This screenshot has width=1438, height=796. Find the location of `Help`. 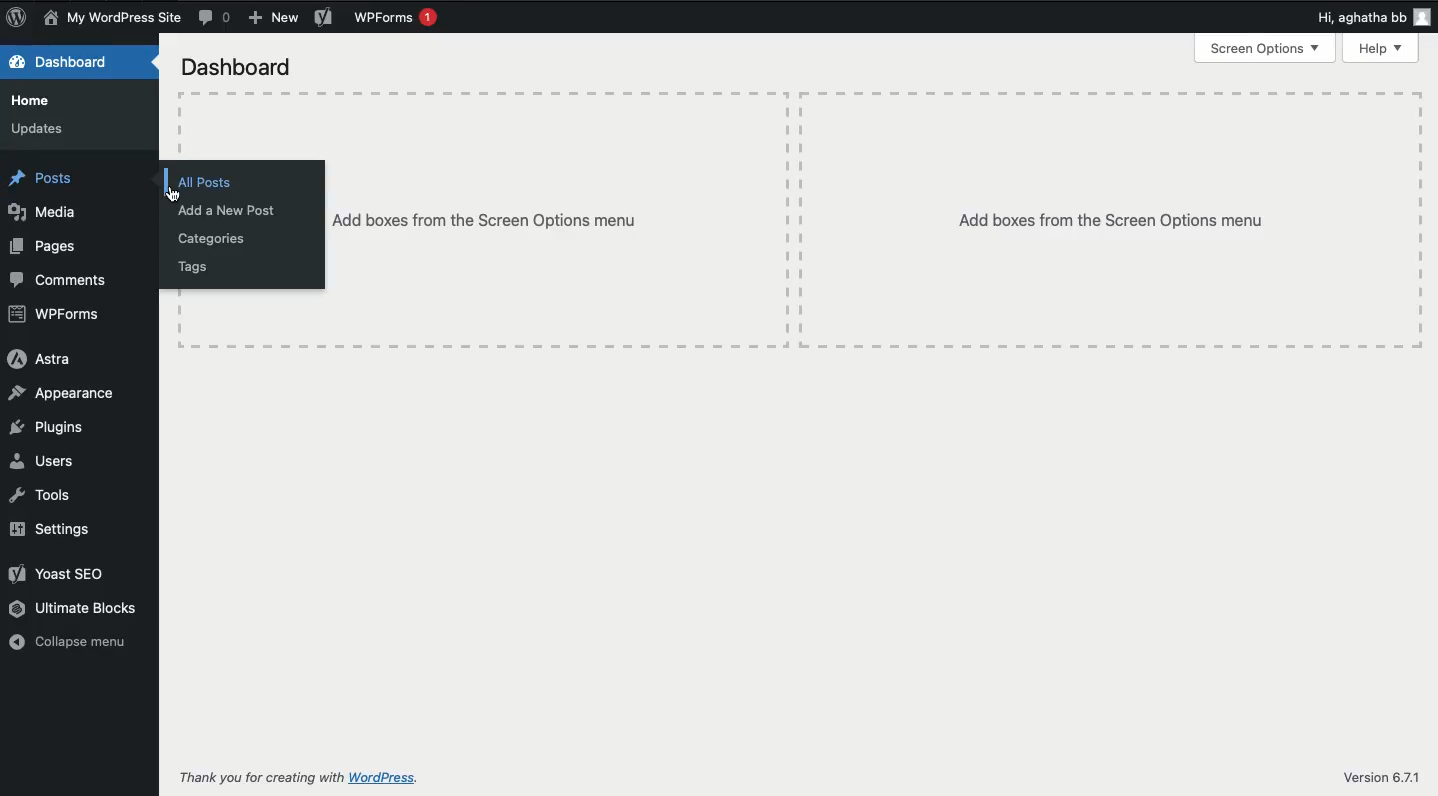

Help is located at coordinates (1381, 47).